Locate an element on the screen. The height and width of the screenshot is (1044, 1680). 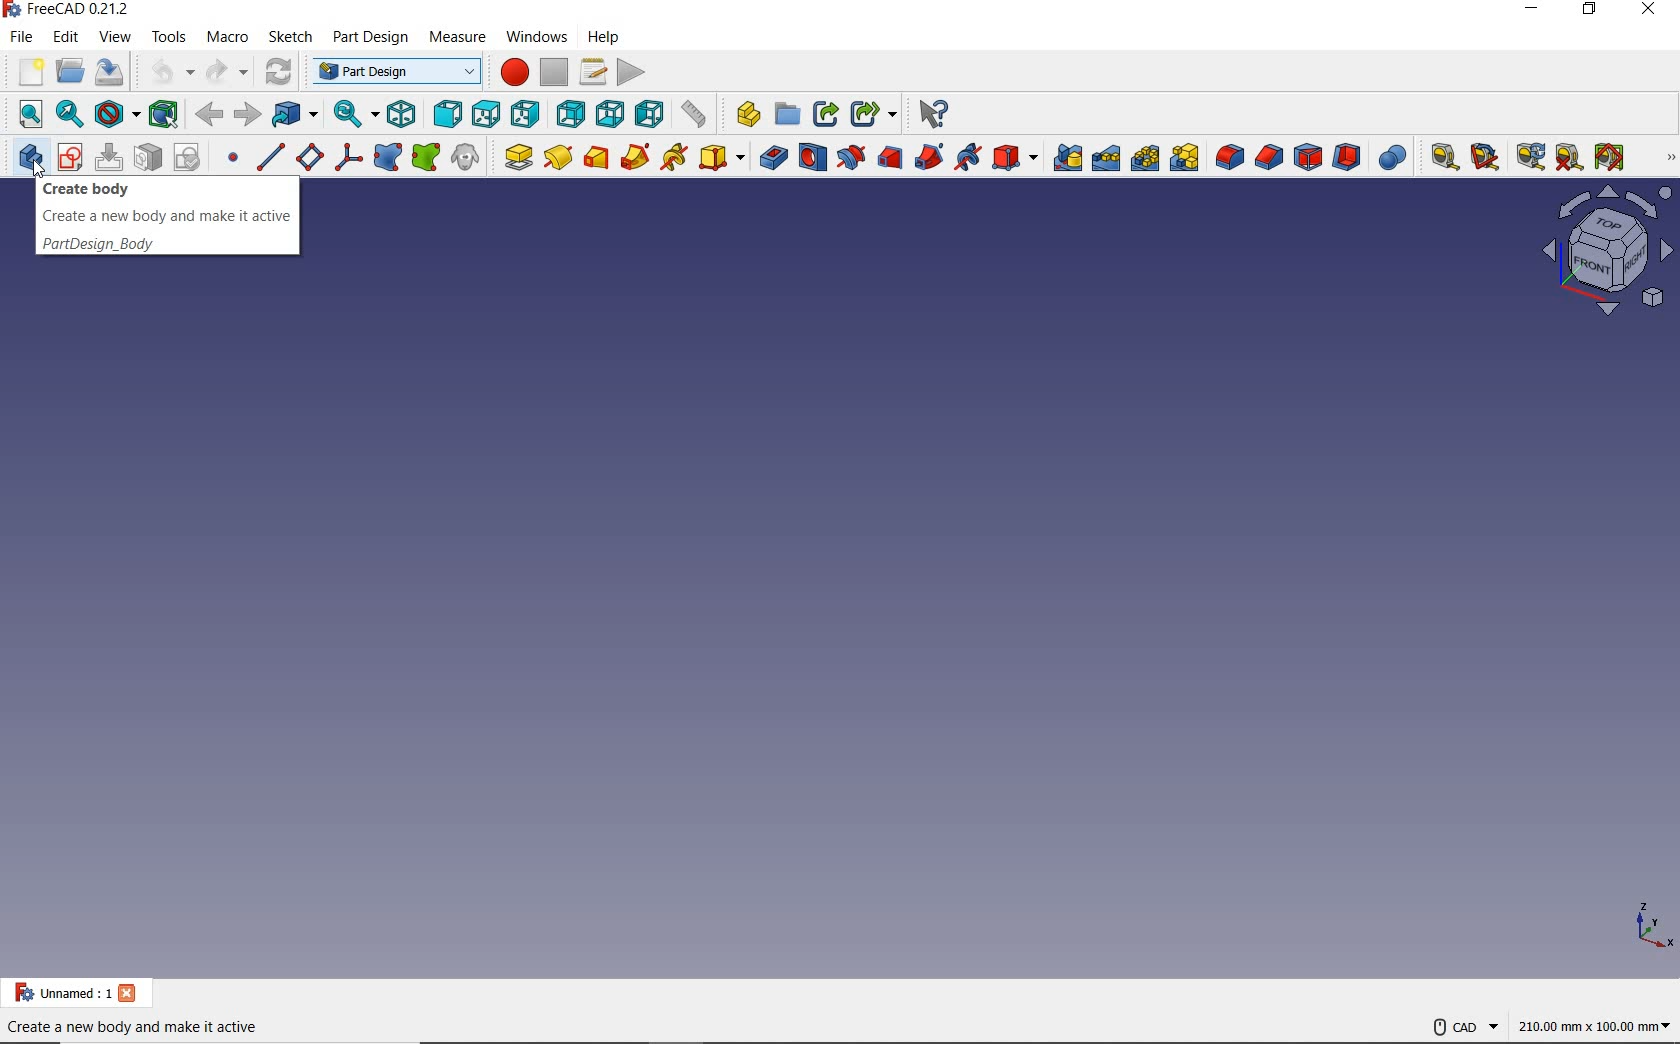
POLLARPATTERN is located at coordinates (1145, 156).